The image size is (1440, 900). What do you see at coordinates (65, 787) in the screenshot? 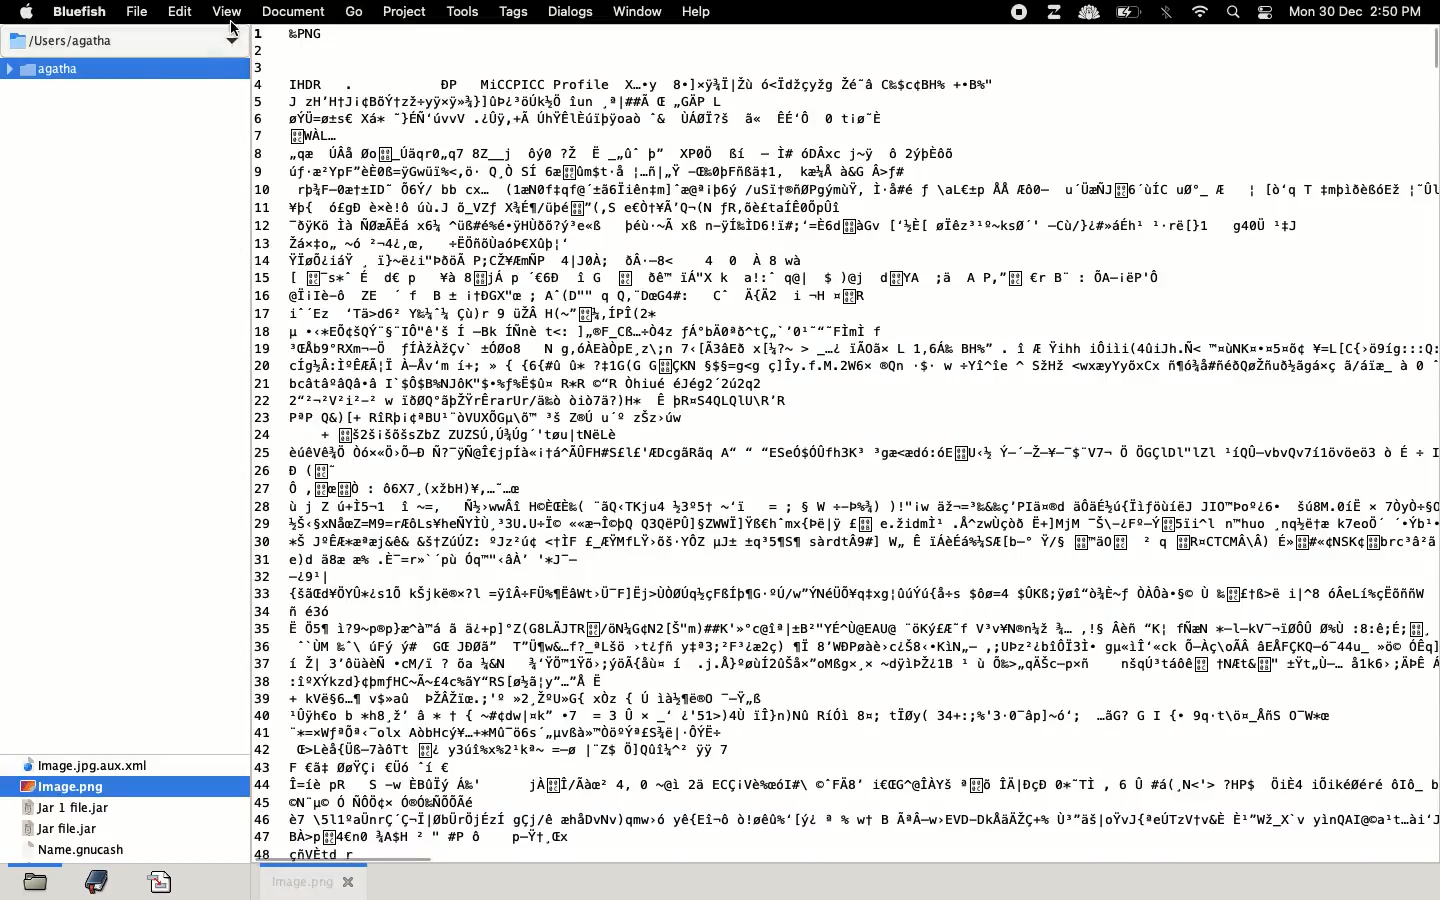
I see `image.png` at bounding box center [65, 787].